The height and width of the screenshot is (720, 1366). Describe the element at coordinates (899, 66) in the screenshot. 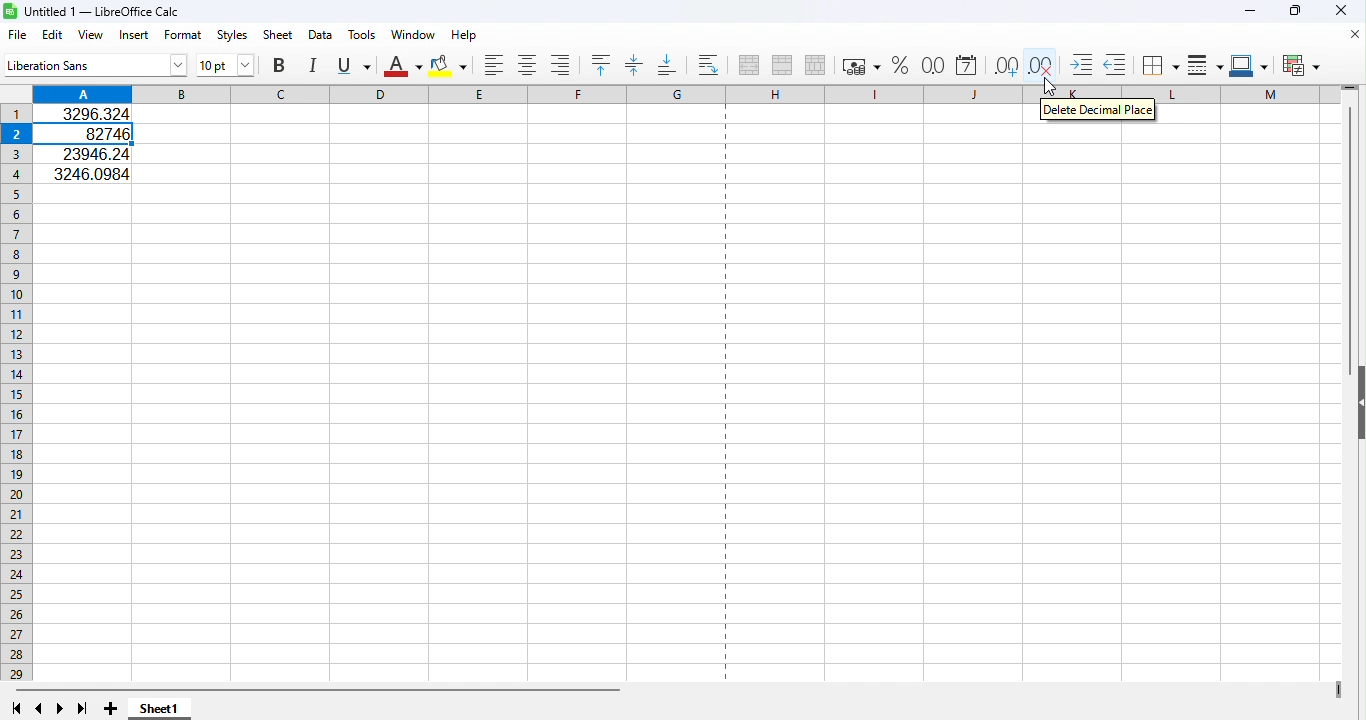

I see `Format as percent` at that location.